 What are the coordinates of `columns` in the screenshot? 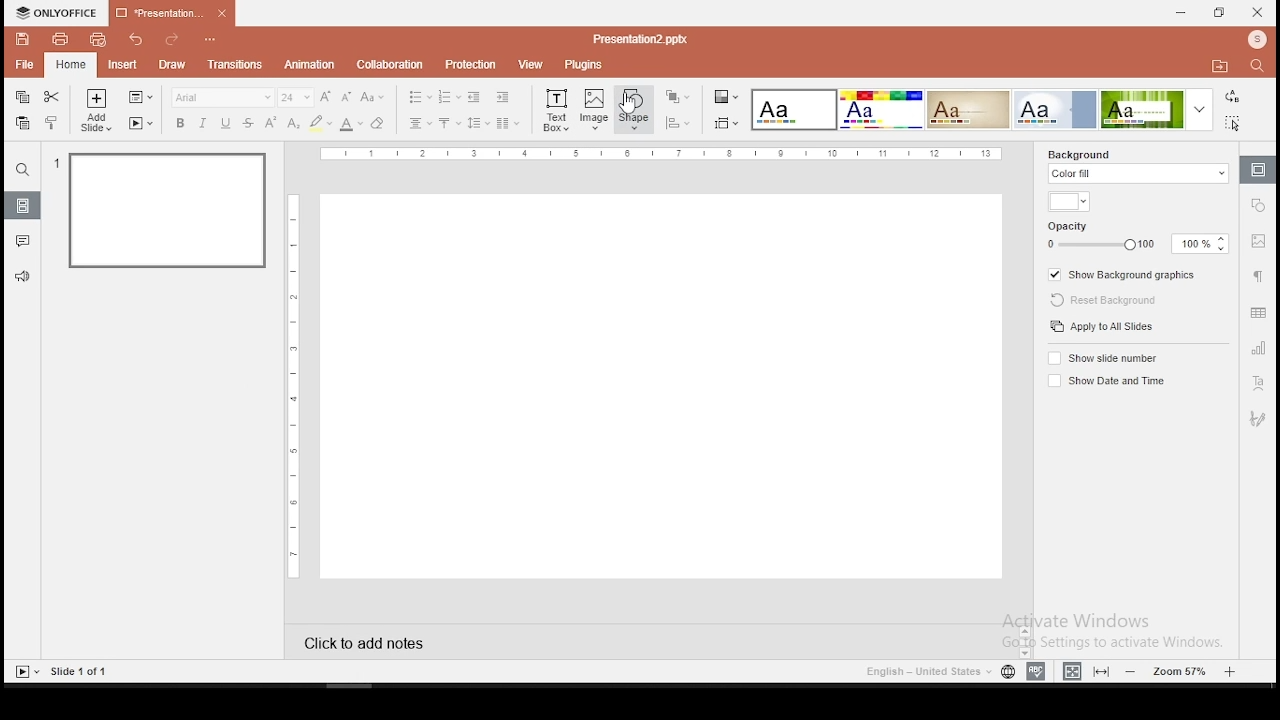 It's located at (506, 122).